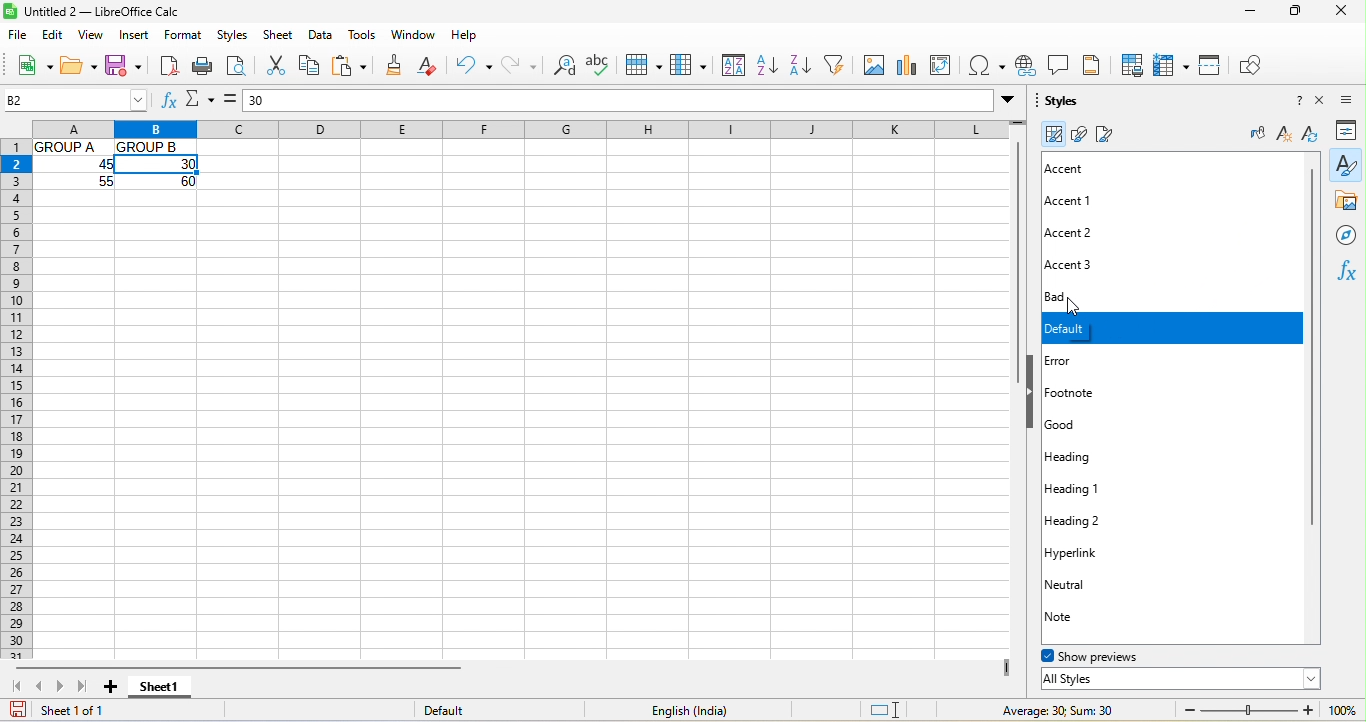 The height and width of the screenshot is (722, 1366). Describe the element at coordinates (806, 64) in the screenshot. I see `sort descending` at that location.